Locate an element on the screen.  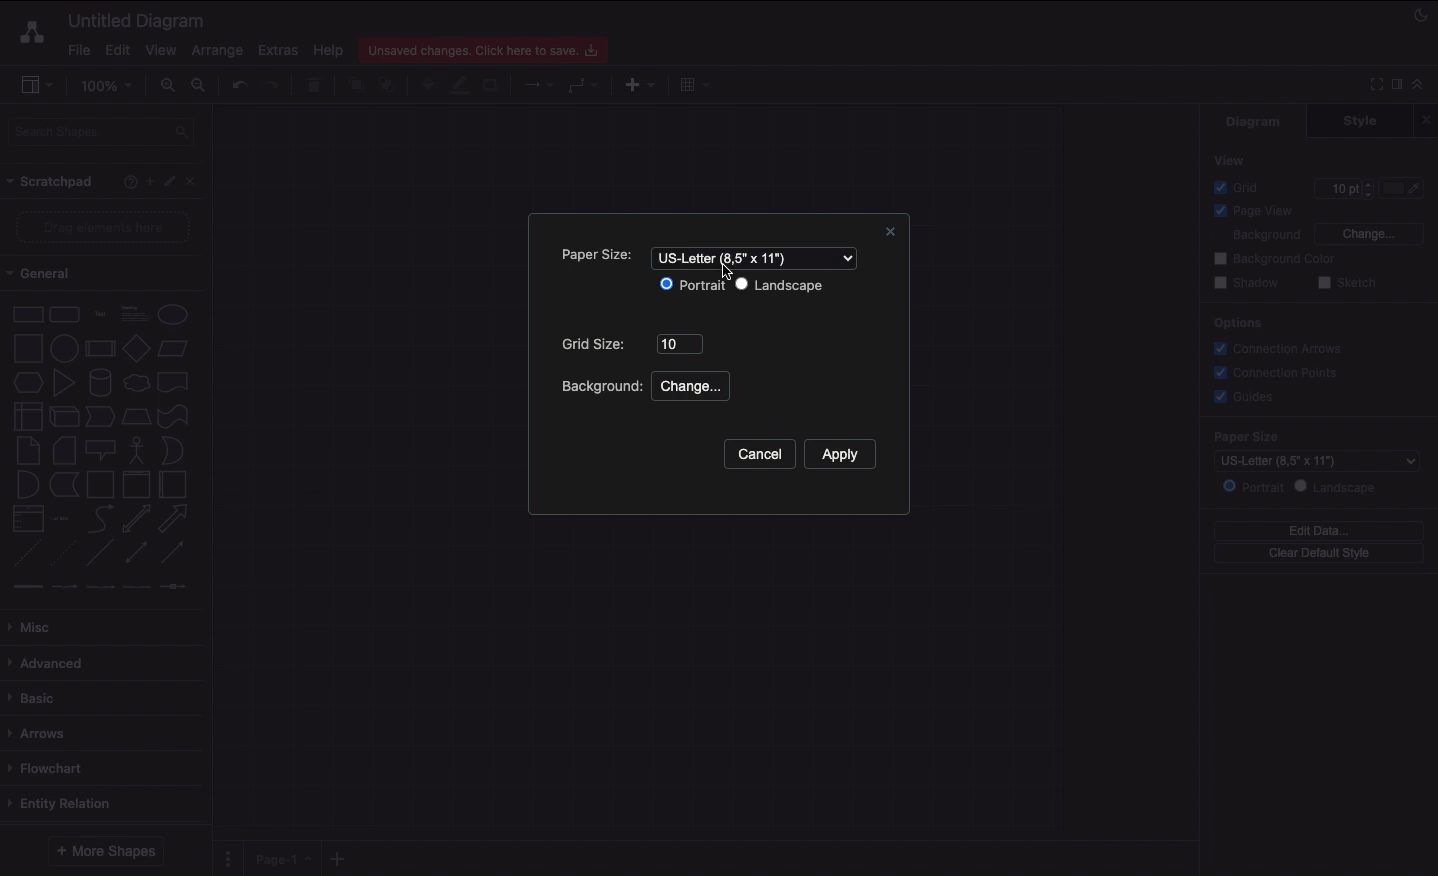
Portrait is located at coordinates (691, 285).